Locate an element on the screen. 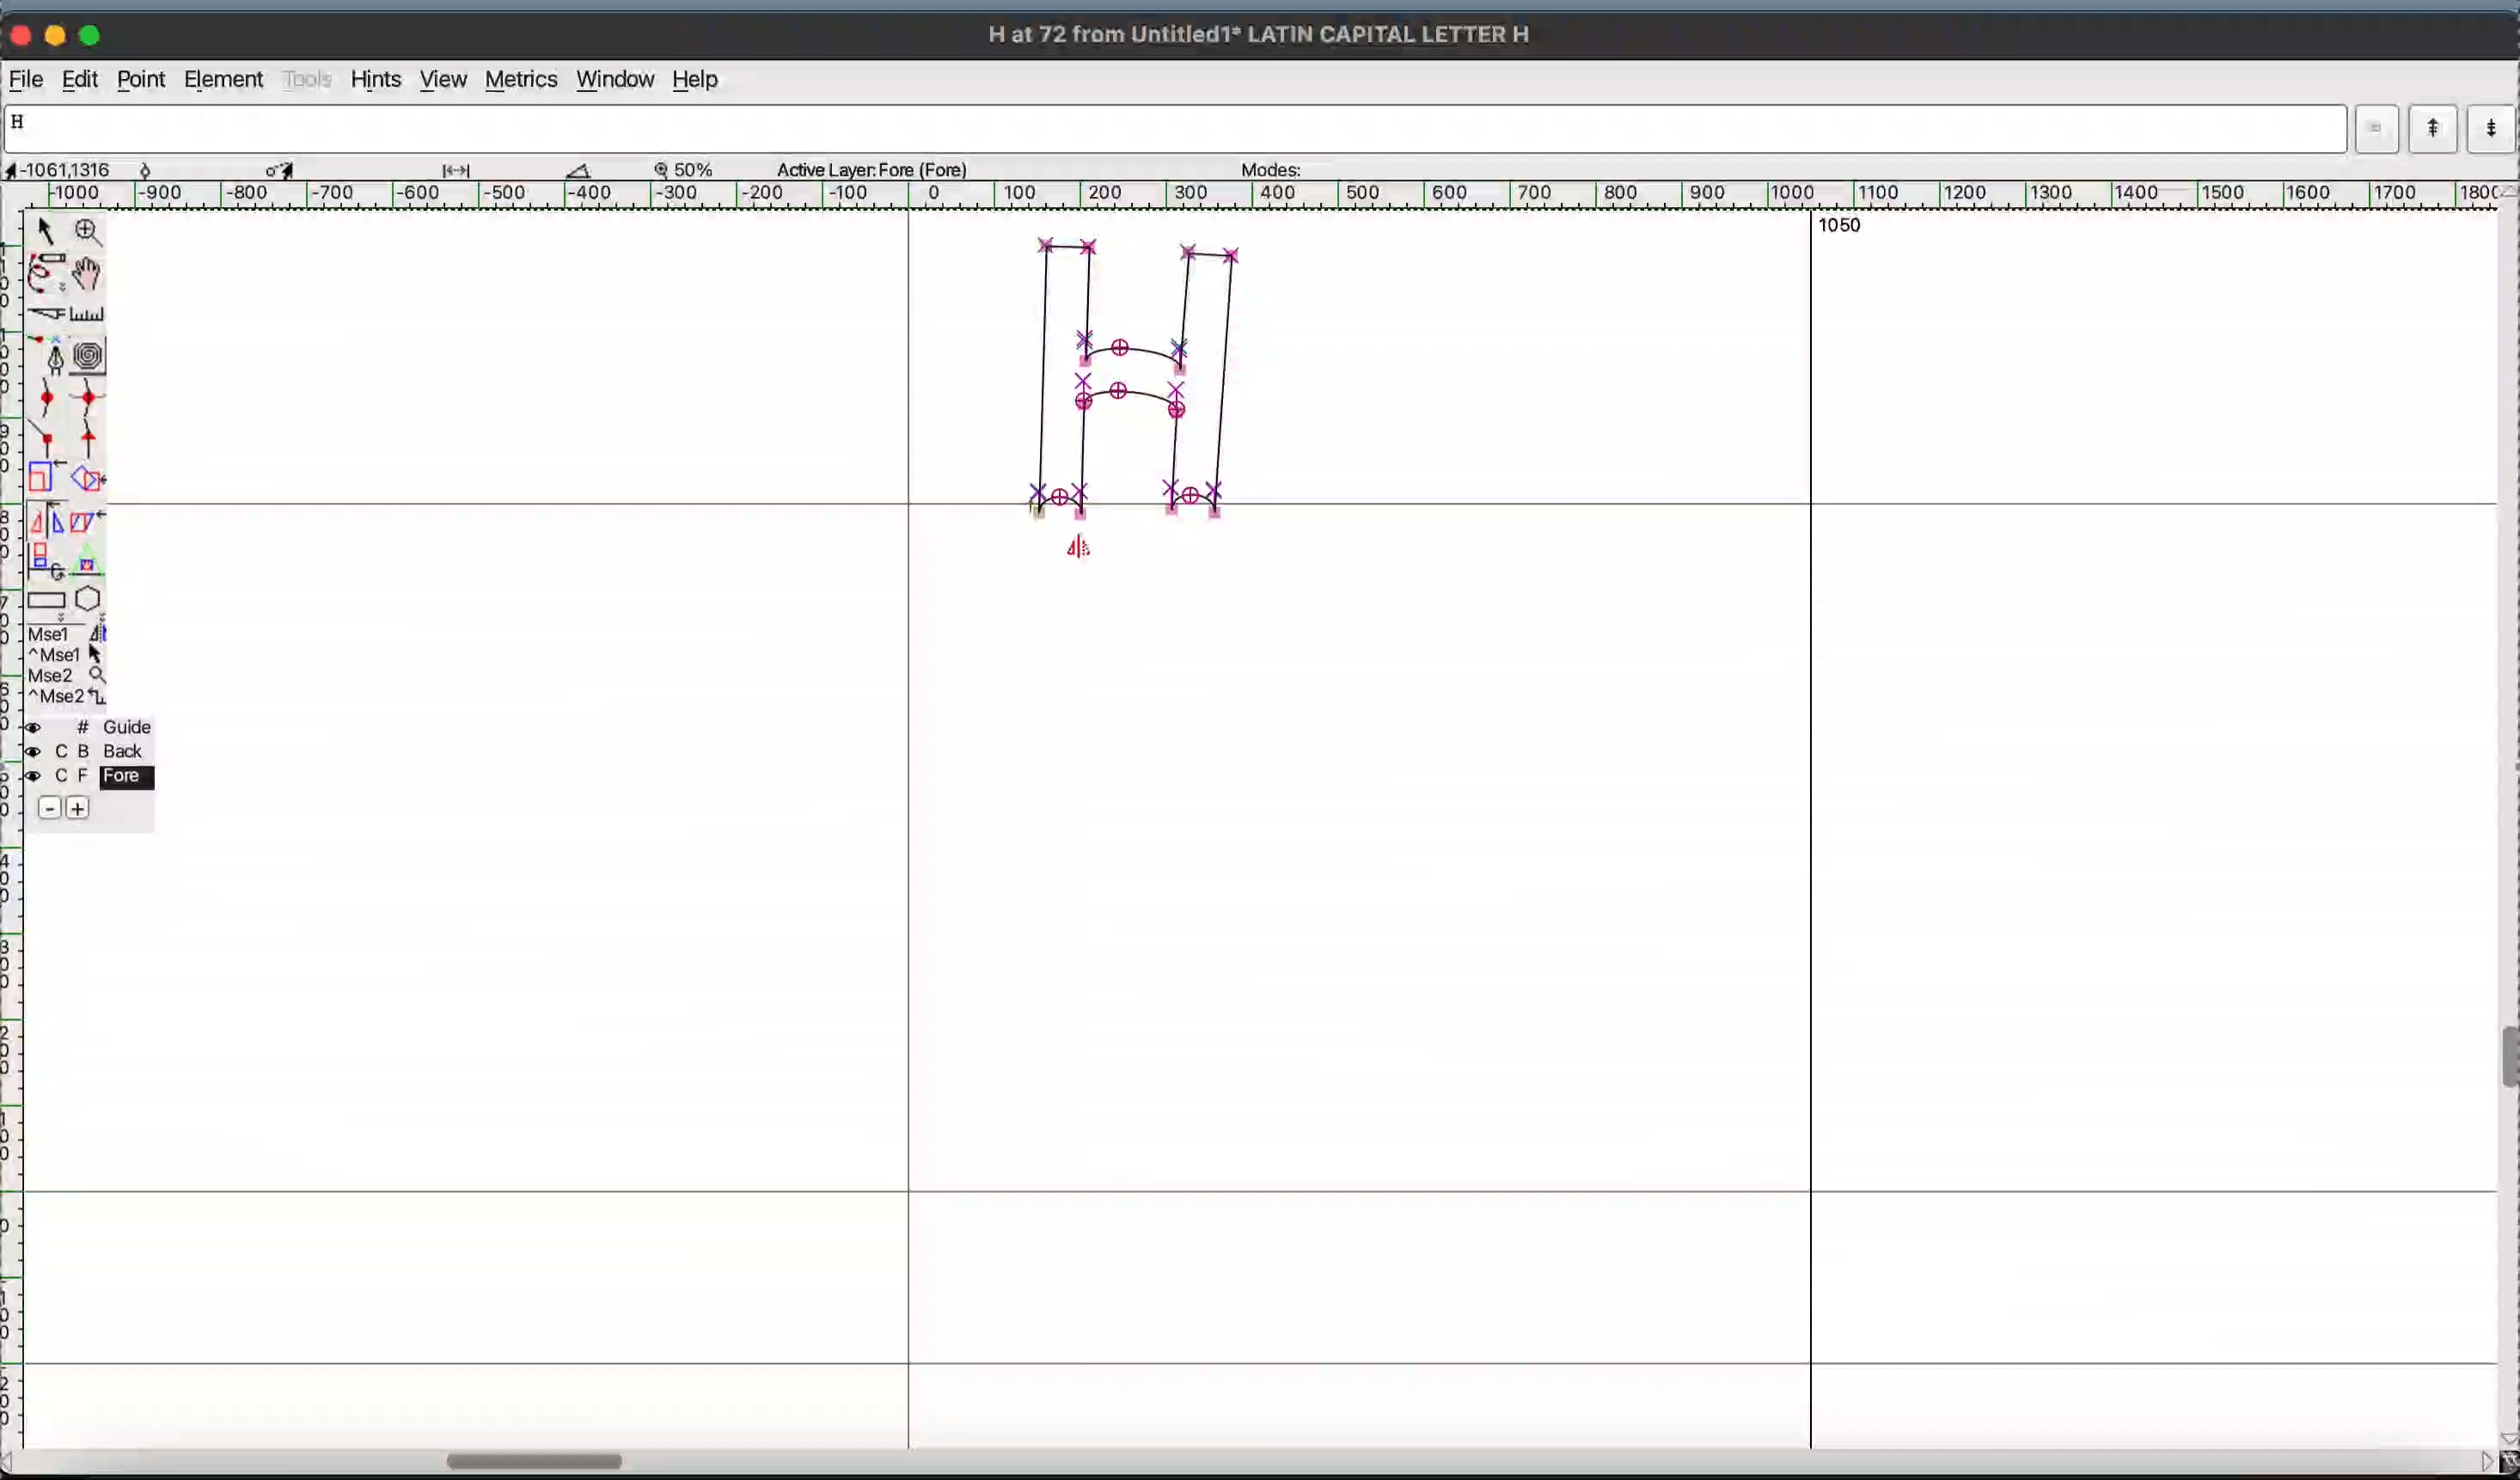  gentle curve is located at coordinates (49, 401).